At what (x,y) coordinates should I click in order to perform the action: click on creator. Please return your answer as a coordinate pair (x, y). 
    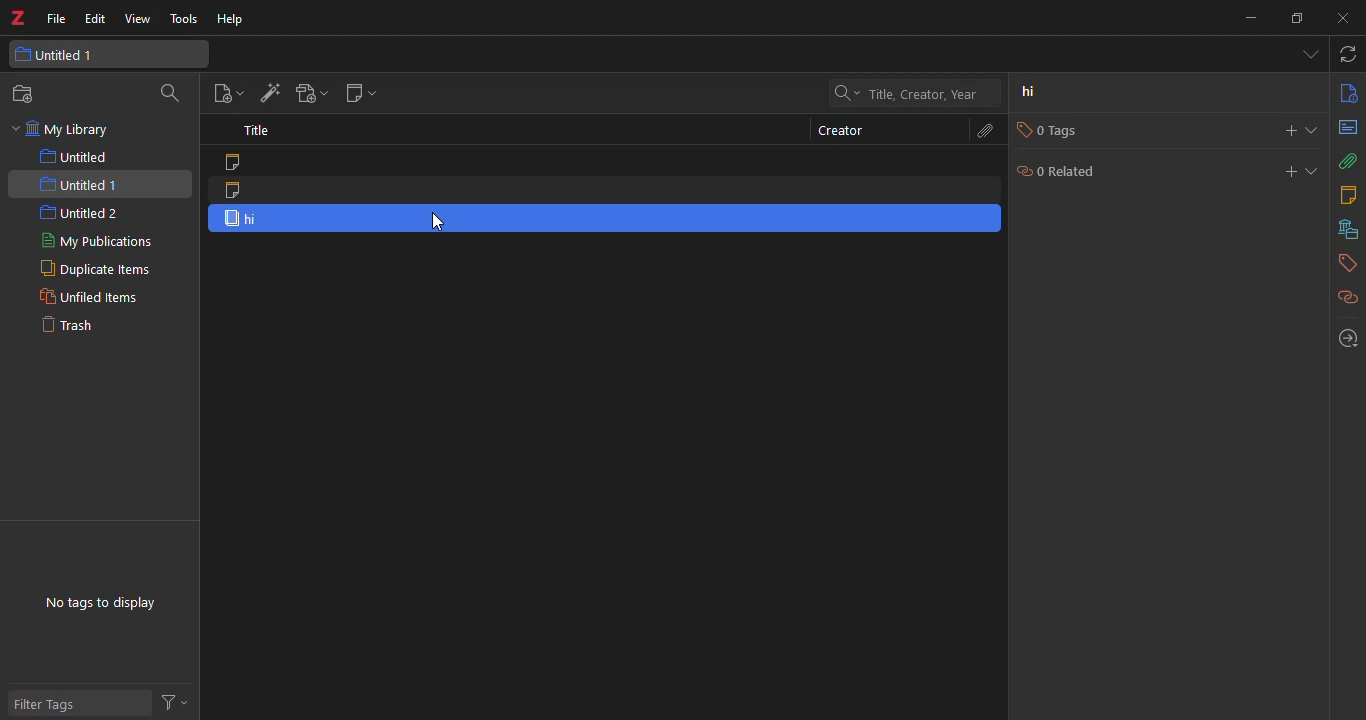
    Looking at the image, I should click on (842, 131).